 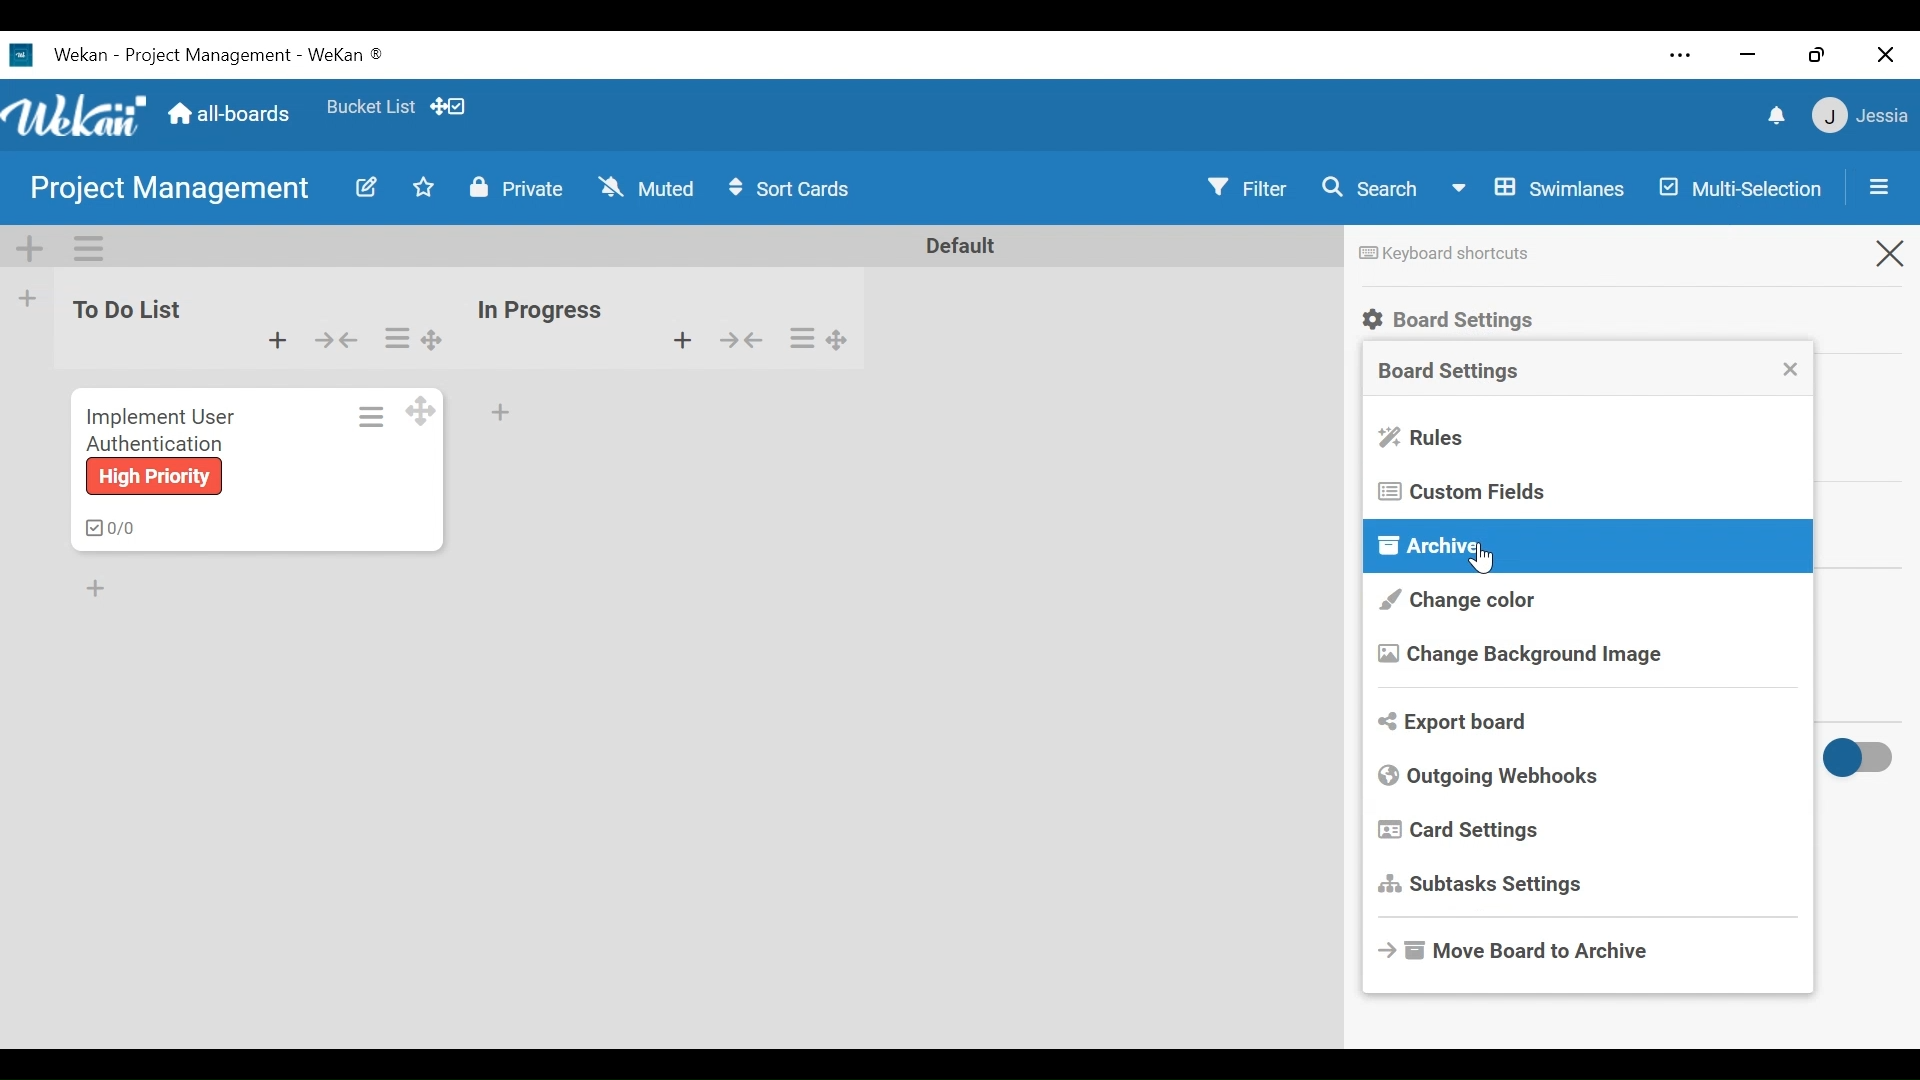 What do you see at coordinates (1493, 776) in the screenshot?
I see `Outgoing Webhooks` at bounding box center [1493, 776].